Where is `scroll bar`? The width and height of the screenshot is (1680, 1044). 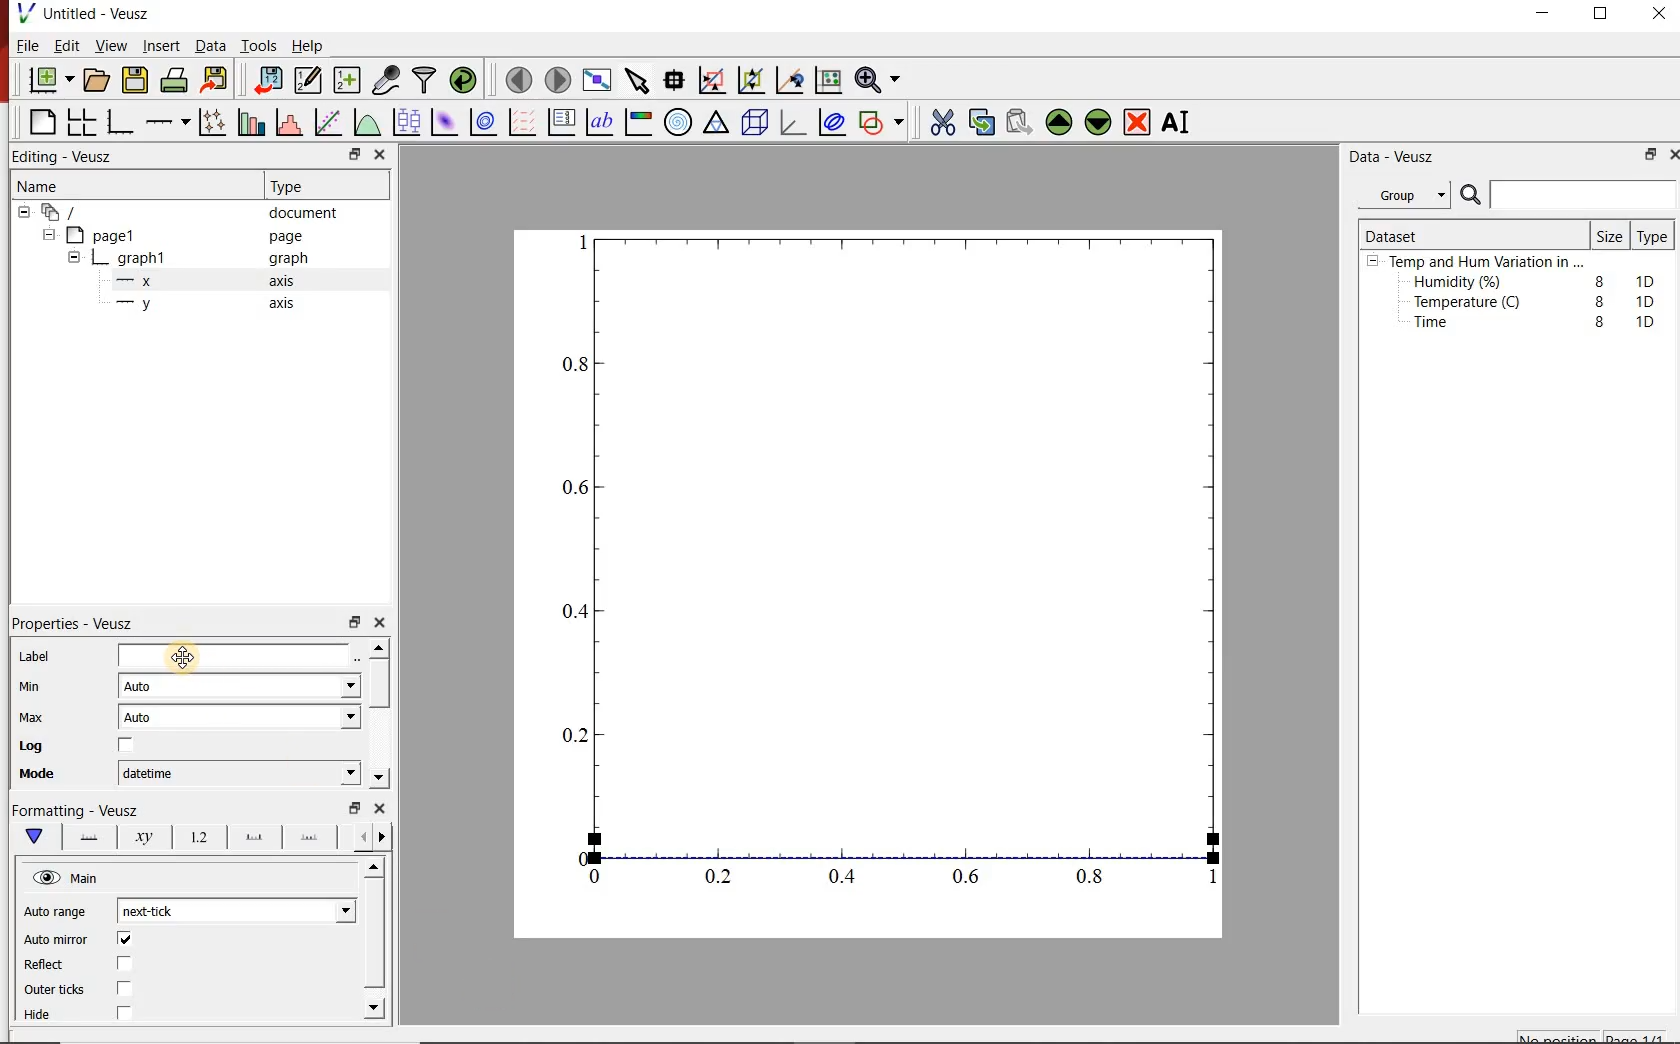
scroll bar is located at coordinates (374, 936).